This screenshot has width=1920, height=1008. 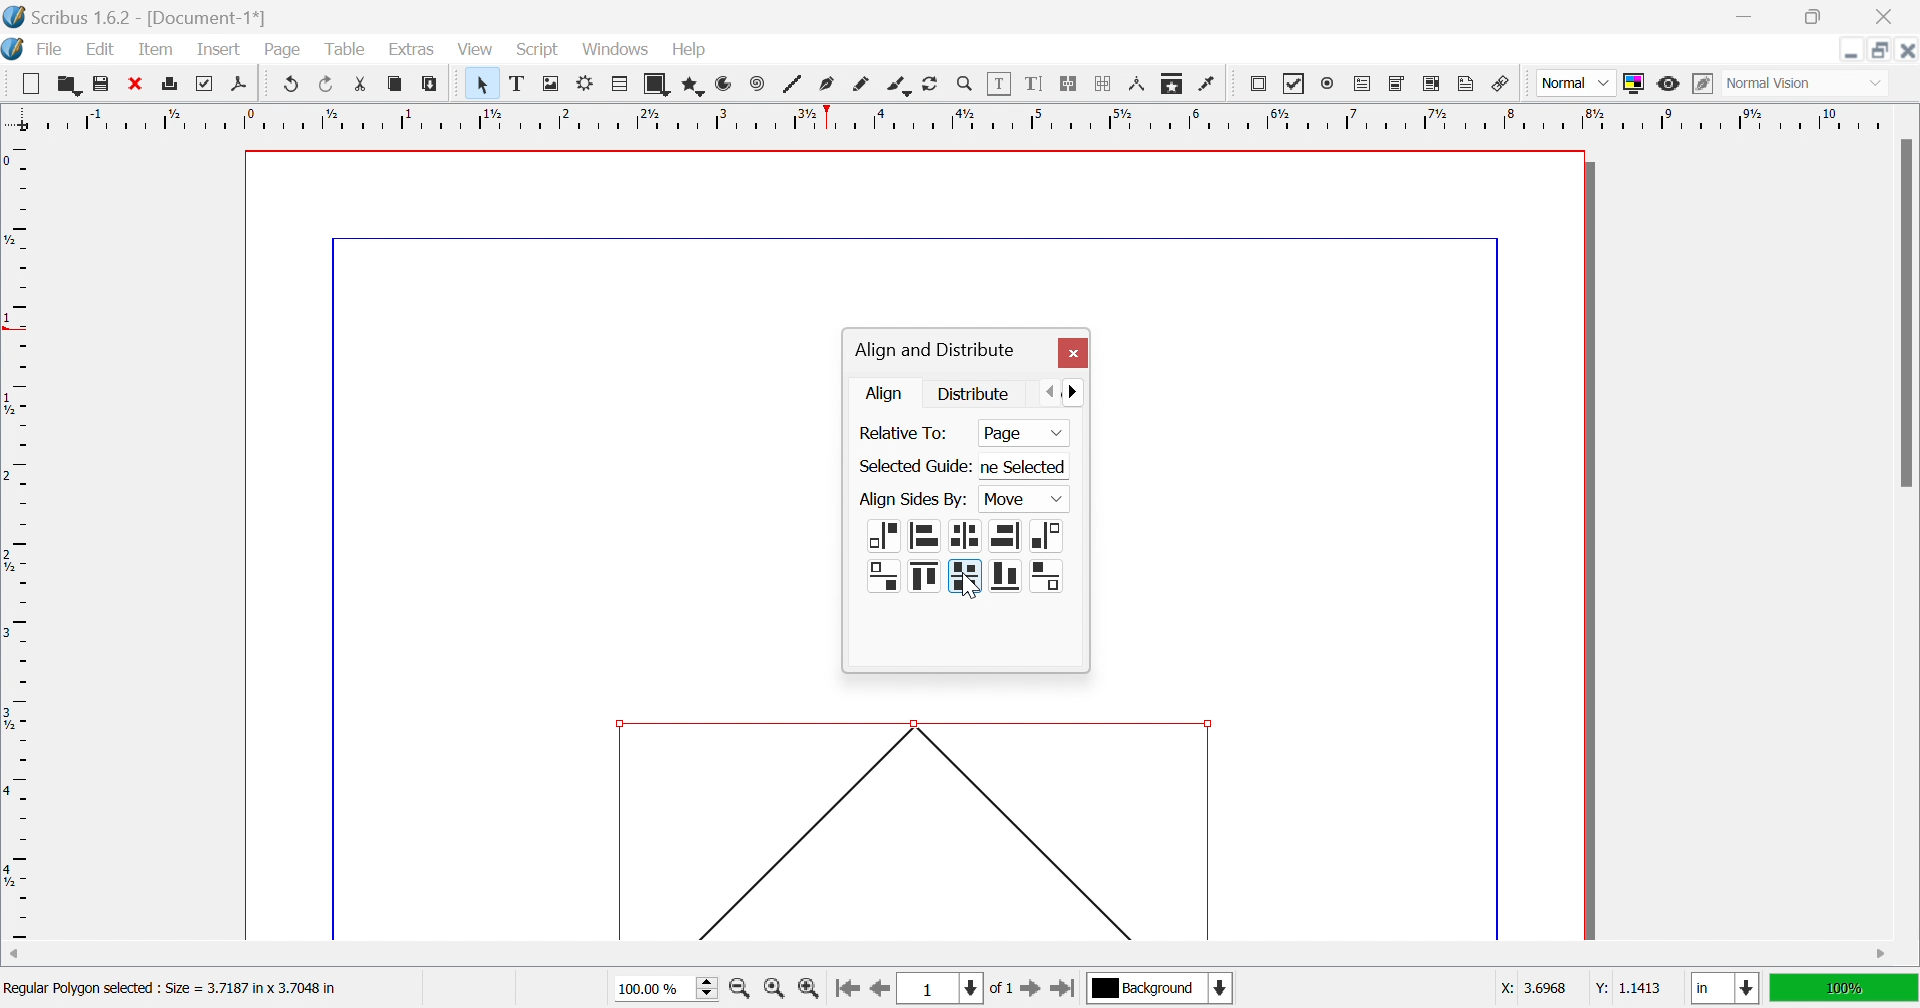 What do you see at coordinates (1881, 50) in the screenshot?
I see `Restore down` at bounding box center [1881, 50].